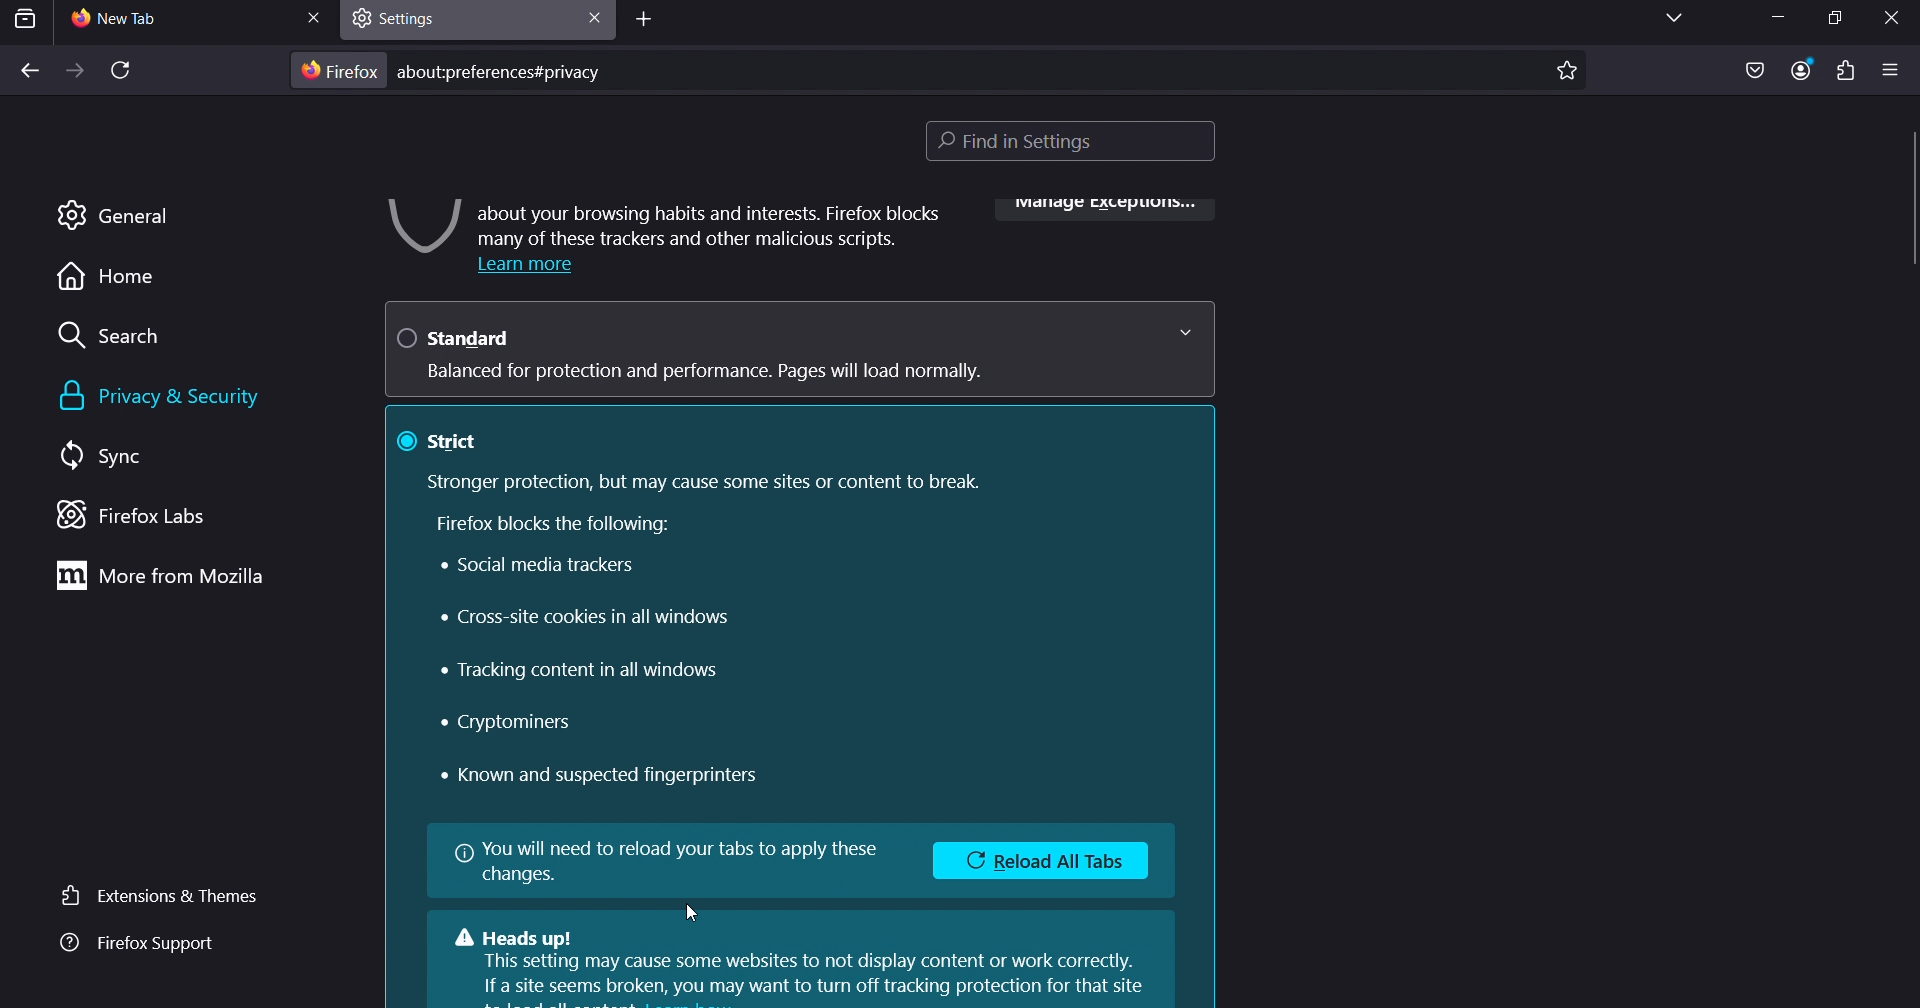 Image resolution: width=1920 pixels, height=1008 pixels. Describe the element at coordinates (1891, 70) in the screenshot. I see `open application menu` at that location.